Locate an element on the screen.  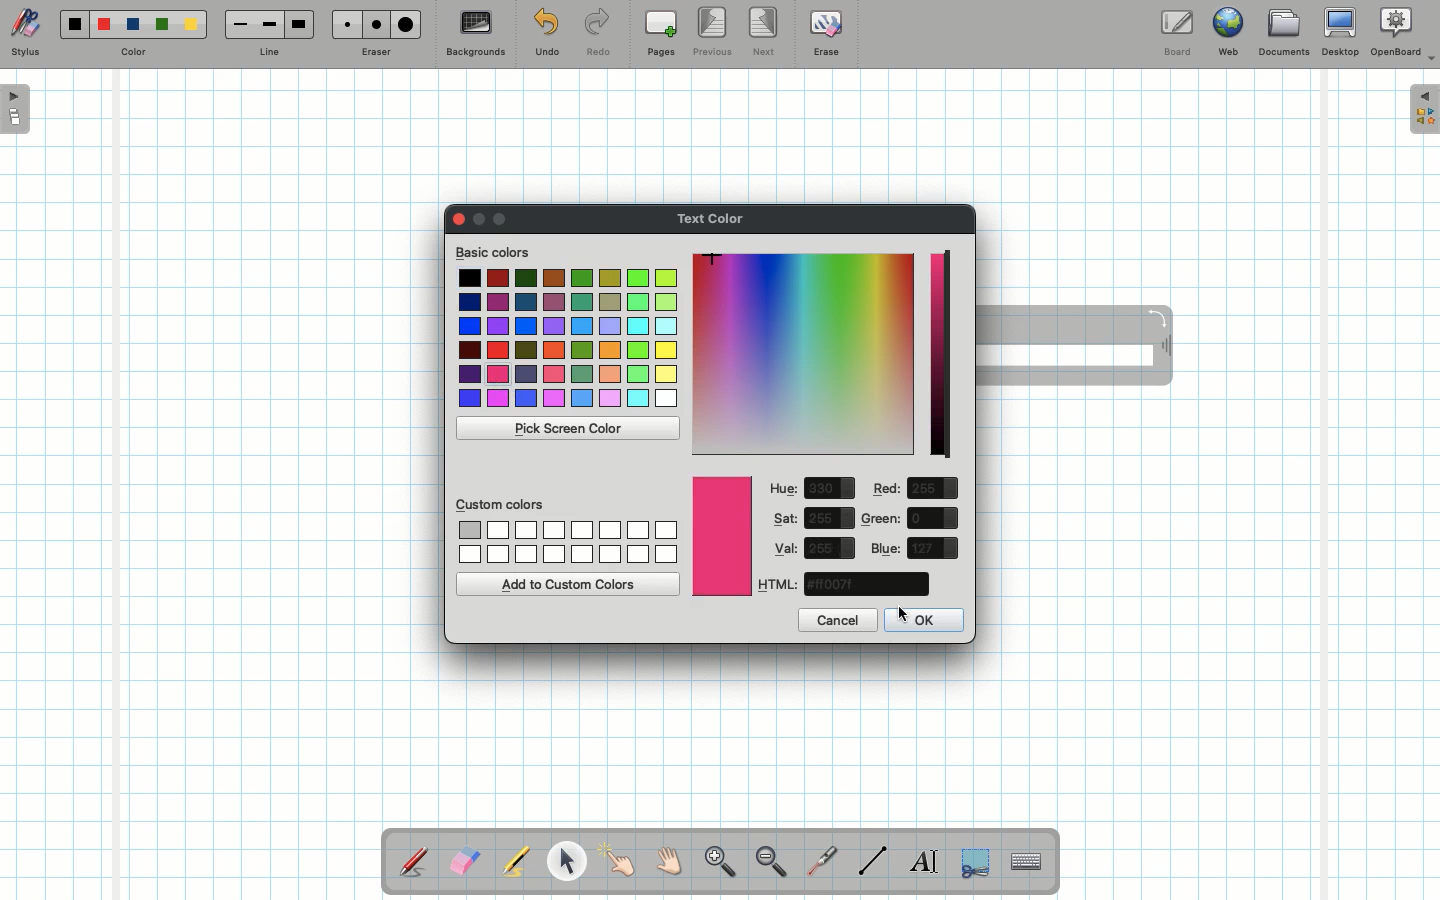
Large line is located at coordinates (300, 24).